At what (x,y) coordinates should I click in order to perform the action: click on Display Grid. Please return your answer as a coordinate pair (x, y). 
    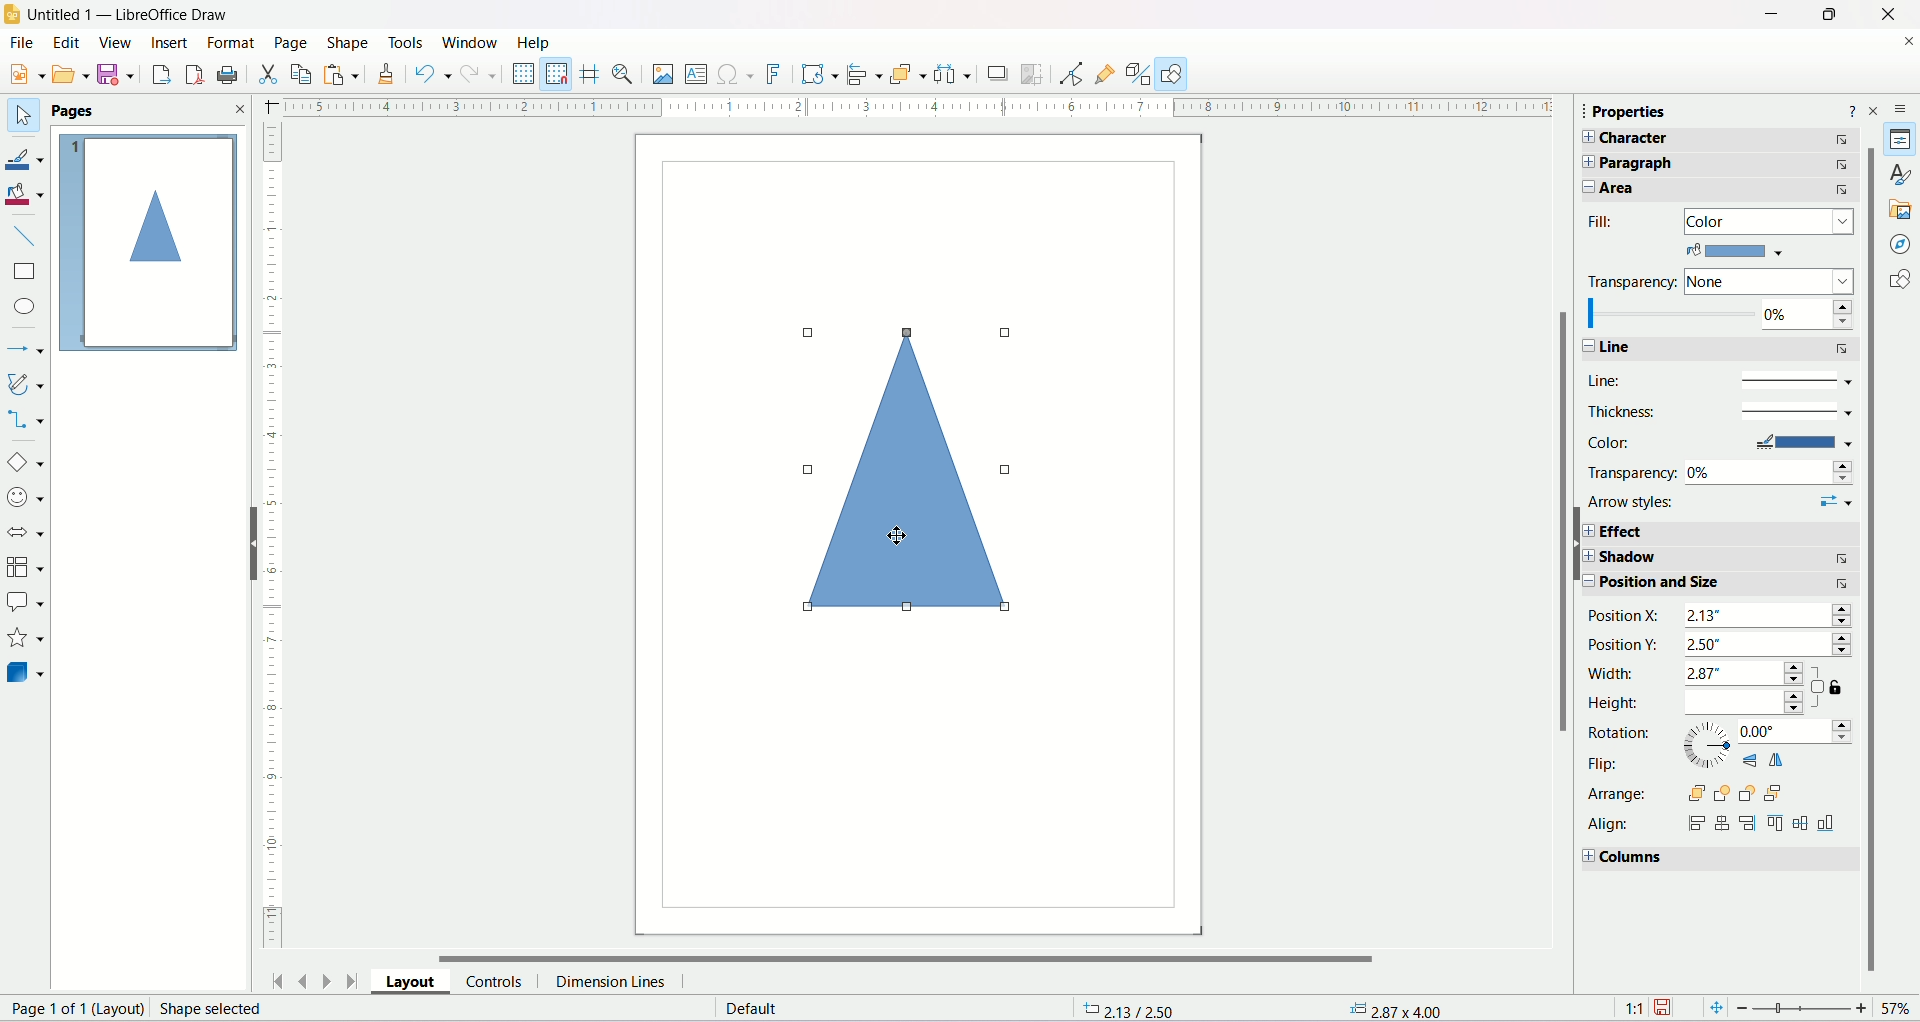
    Looking at the image, I should click on (523, 73).